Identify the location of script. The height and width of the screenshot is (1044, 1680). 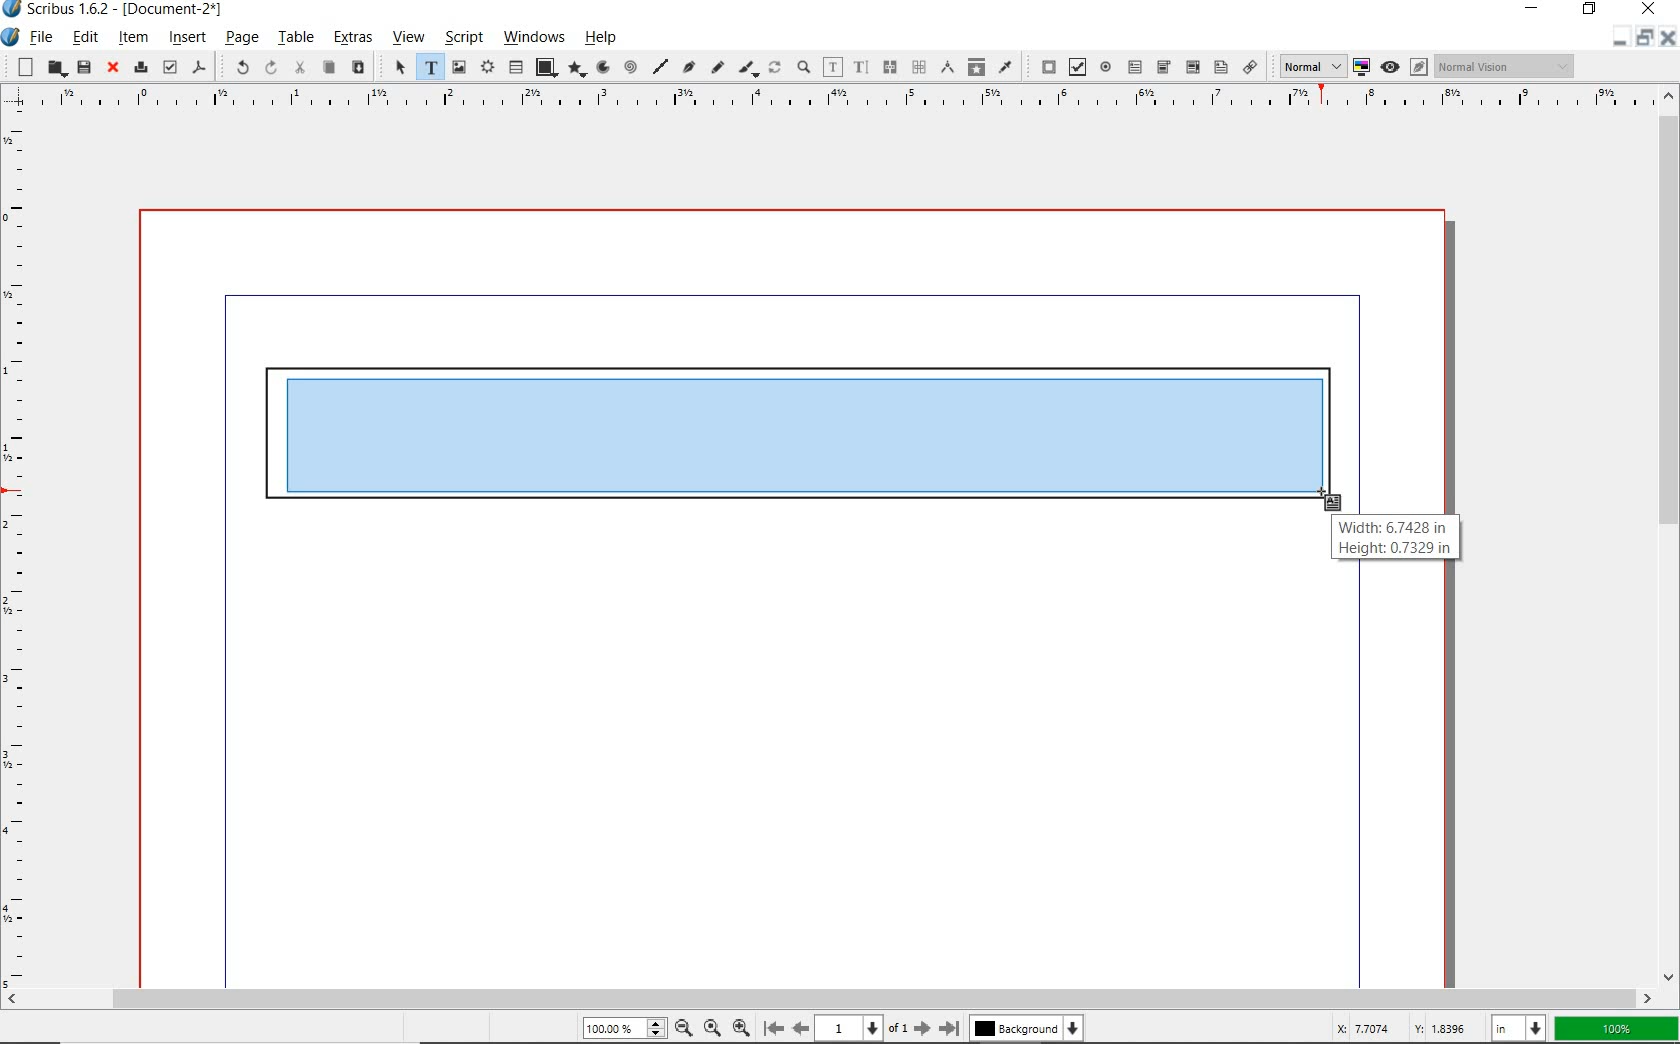
(462, 37).